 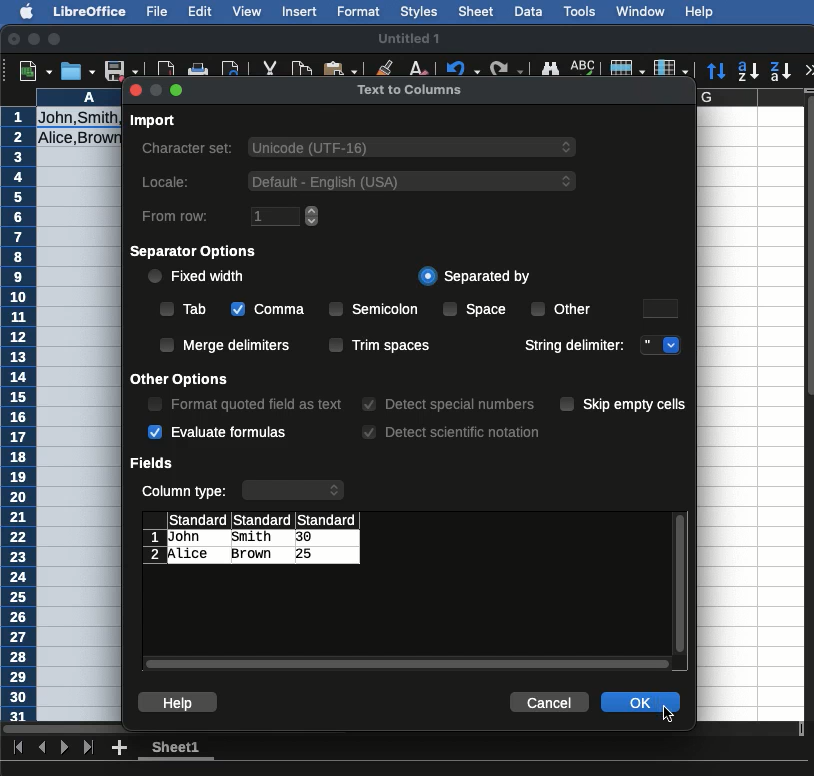 I want to click on Ascending, so click(x=750, y=70).